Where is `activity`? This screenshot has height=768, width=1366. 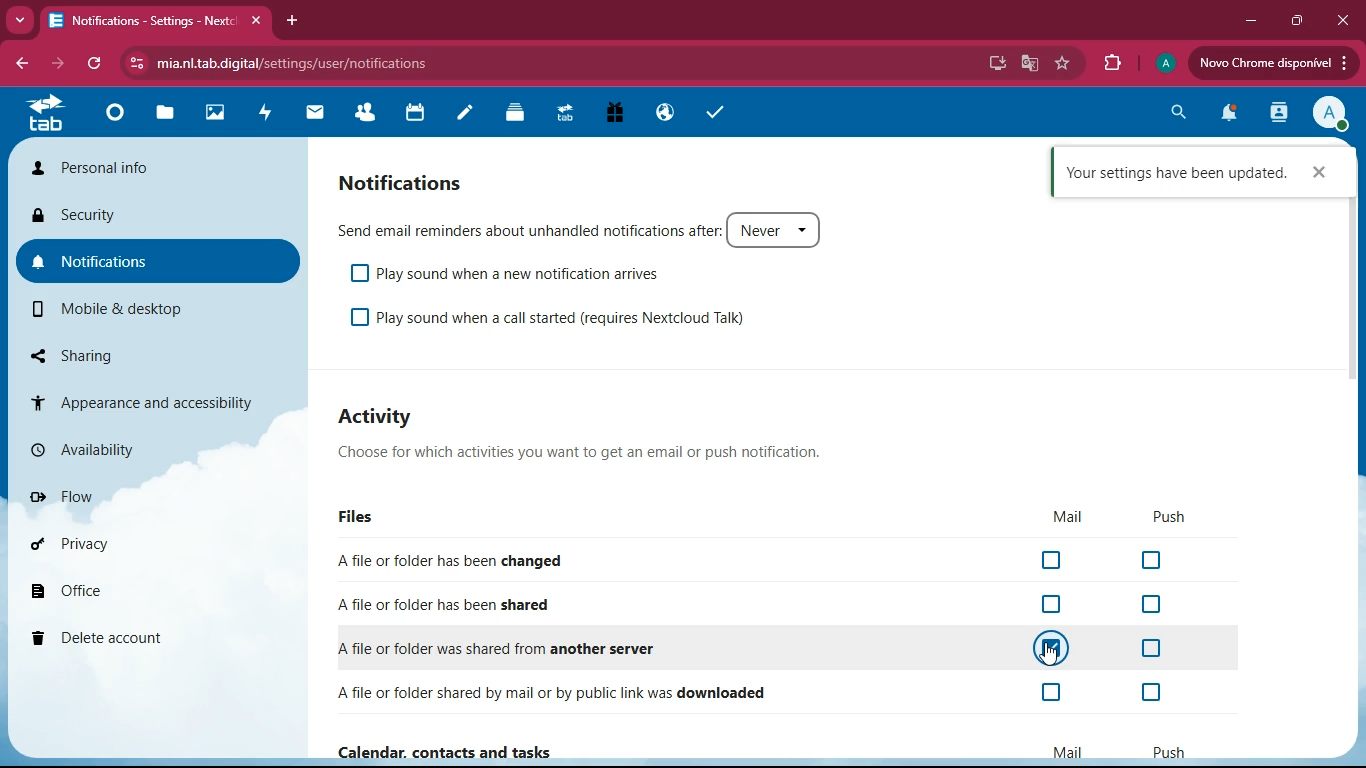
activity is located at coordinates (1279, 115).